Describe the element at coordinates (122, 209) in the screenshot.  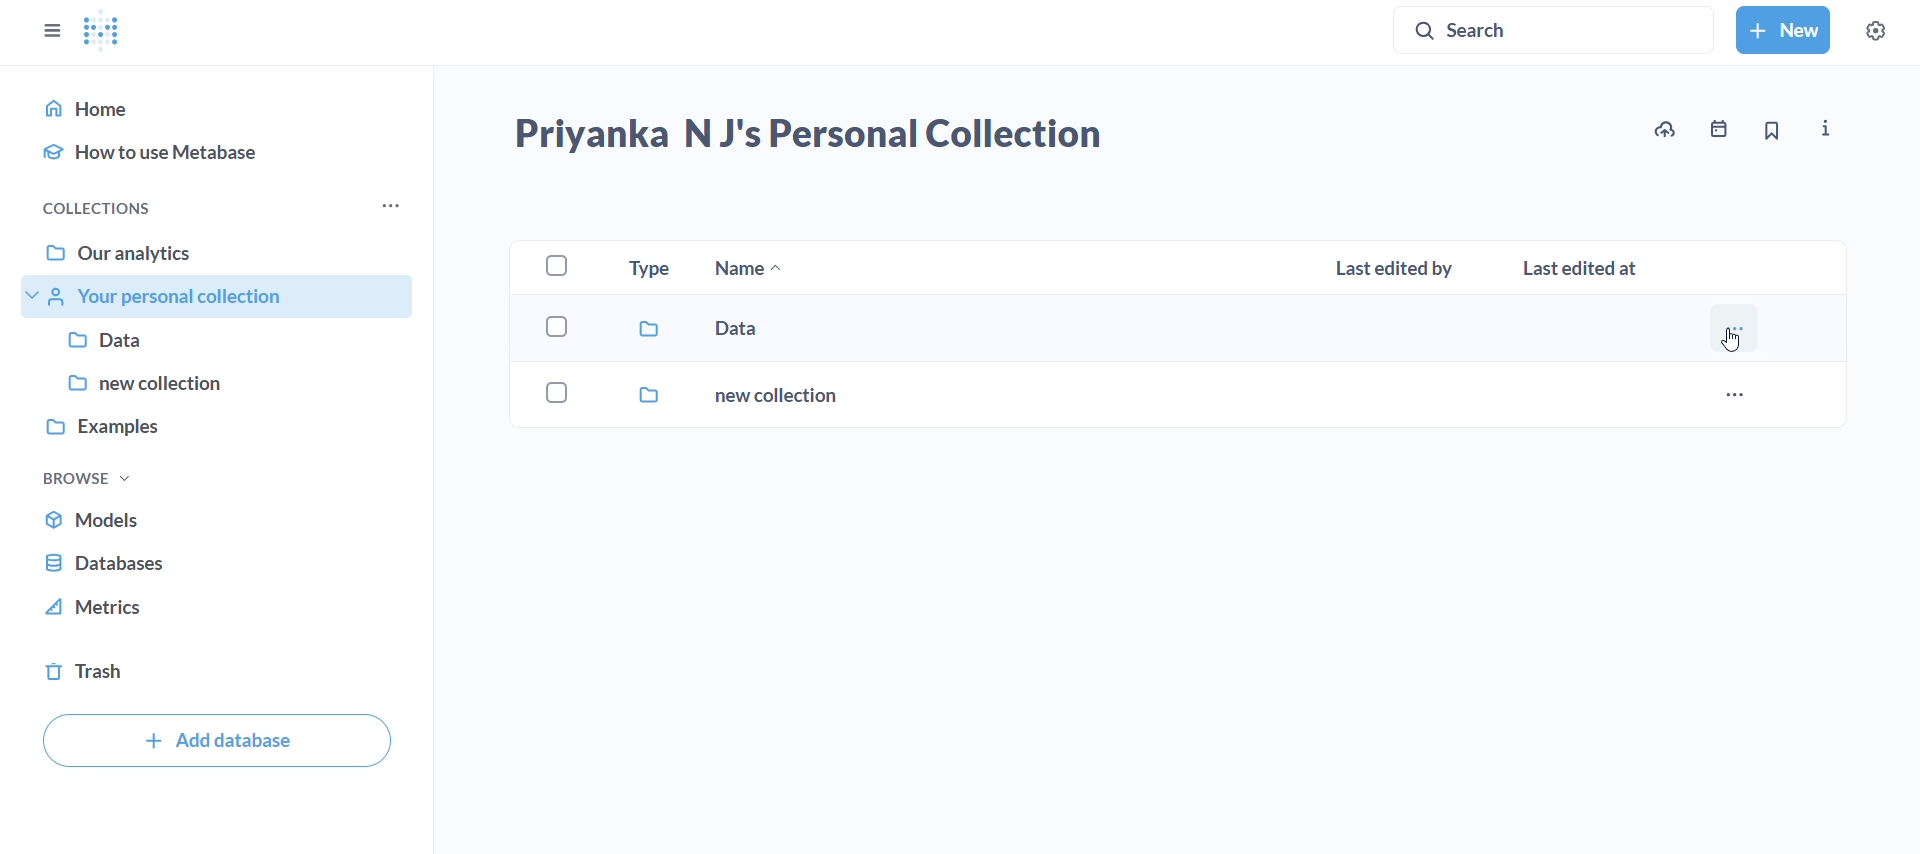
I see `collections` at that location.